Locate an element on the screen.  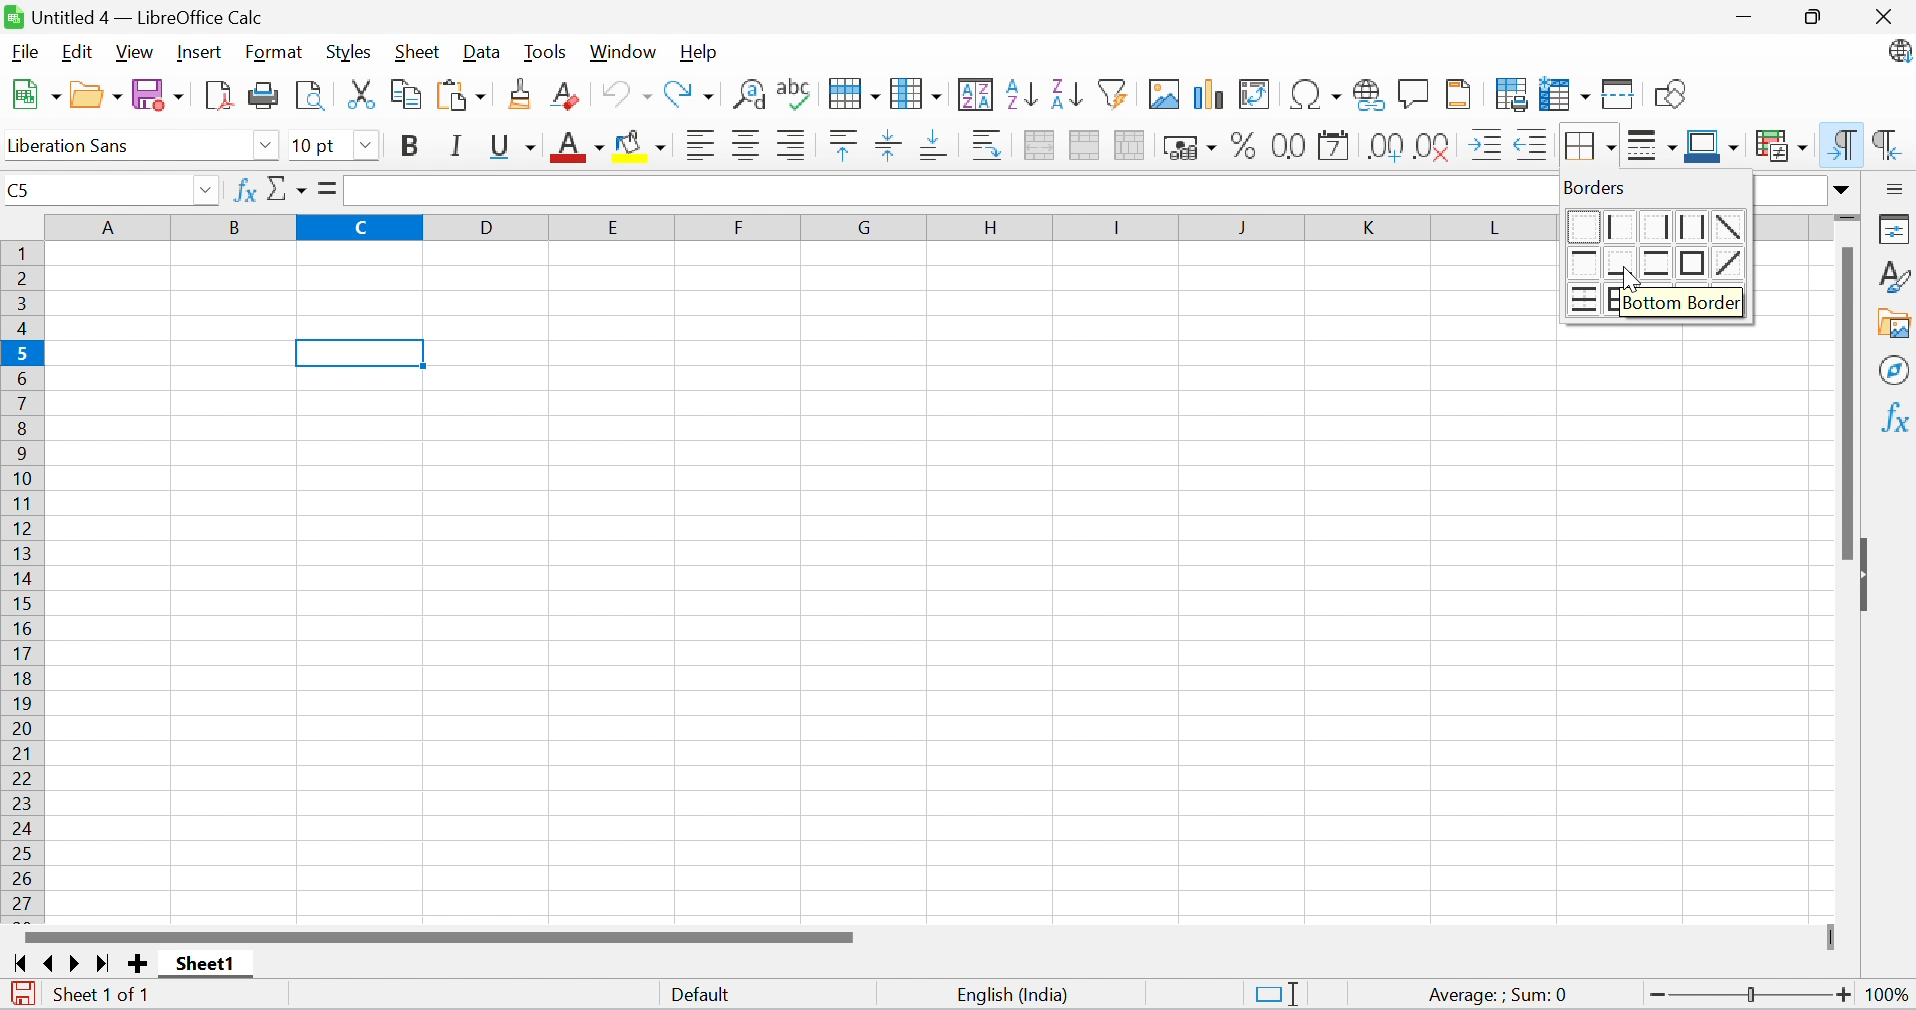
Export as PDF is located at coordinates (220, 95).